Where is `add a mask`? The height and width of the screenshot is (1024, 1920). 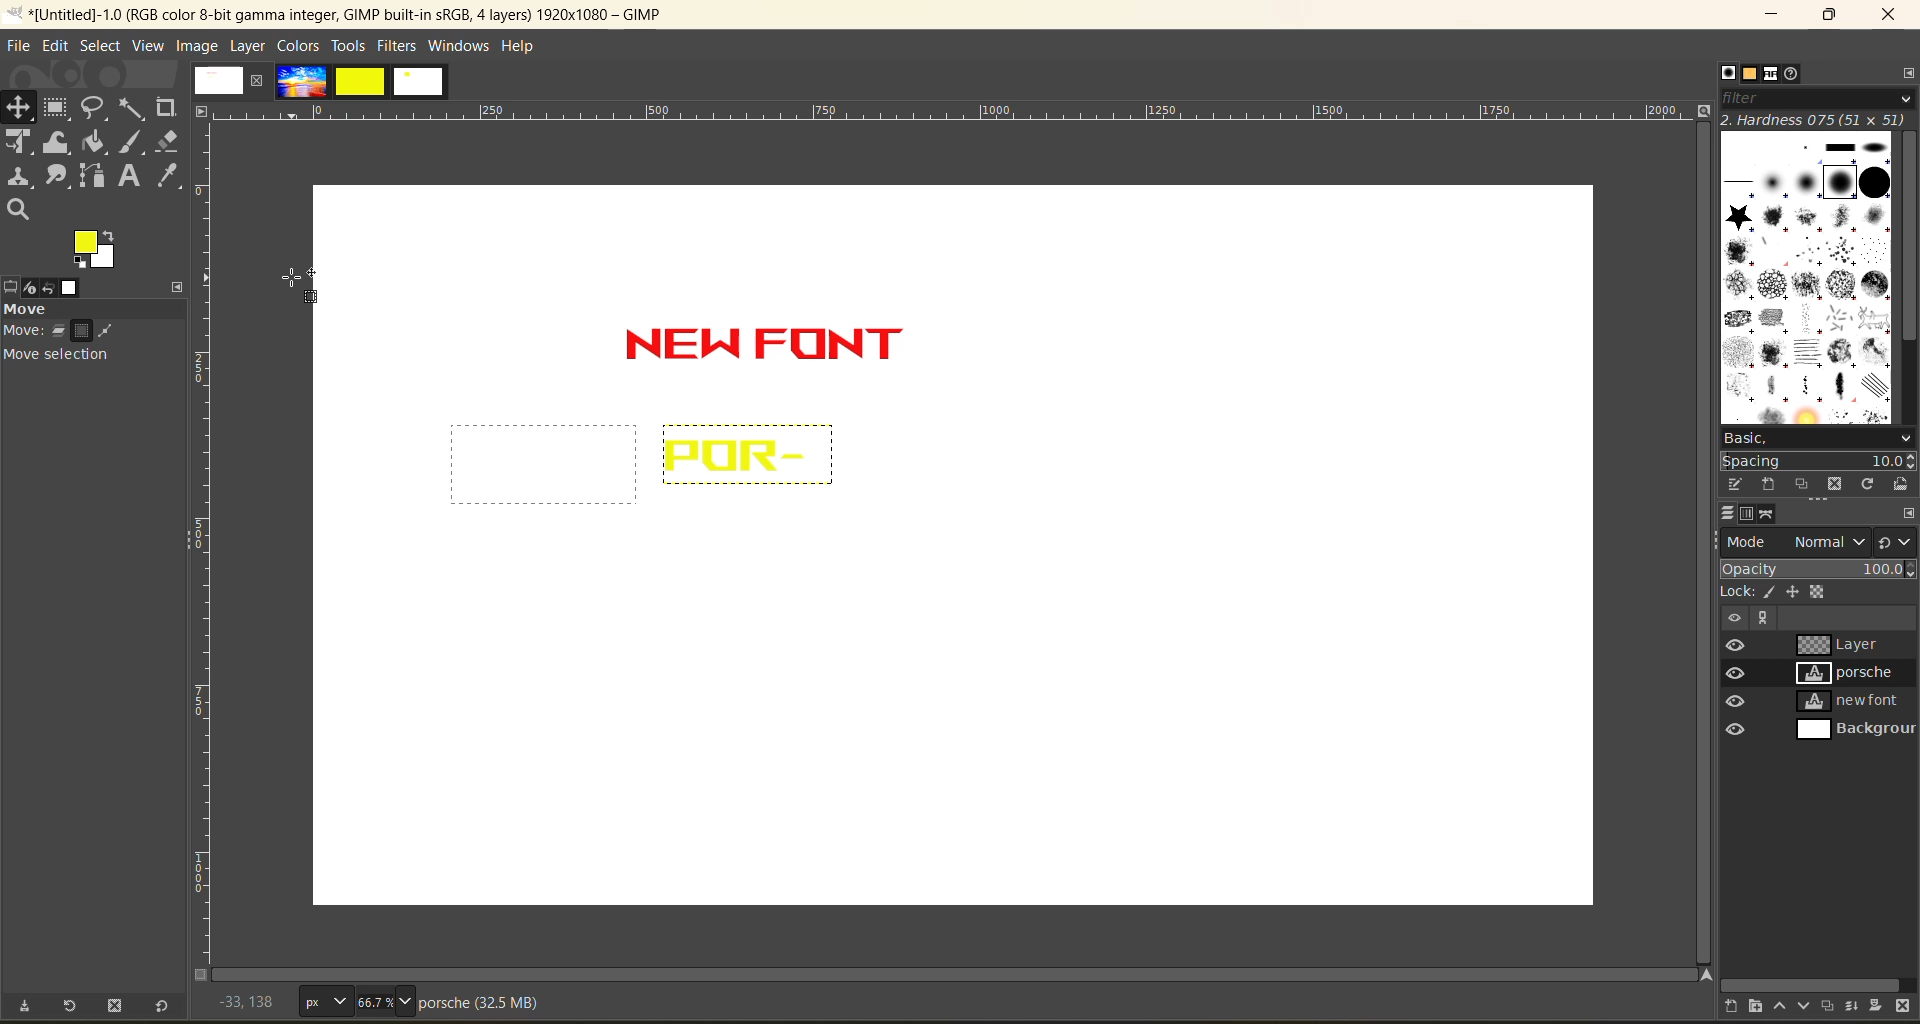 add a mask is located at coordinates (1882, 1004).